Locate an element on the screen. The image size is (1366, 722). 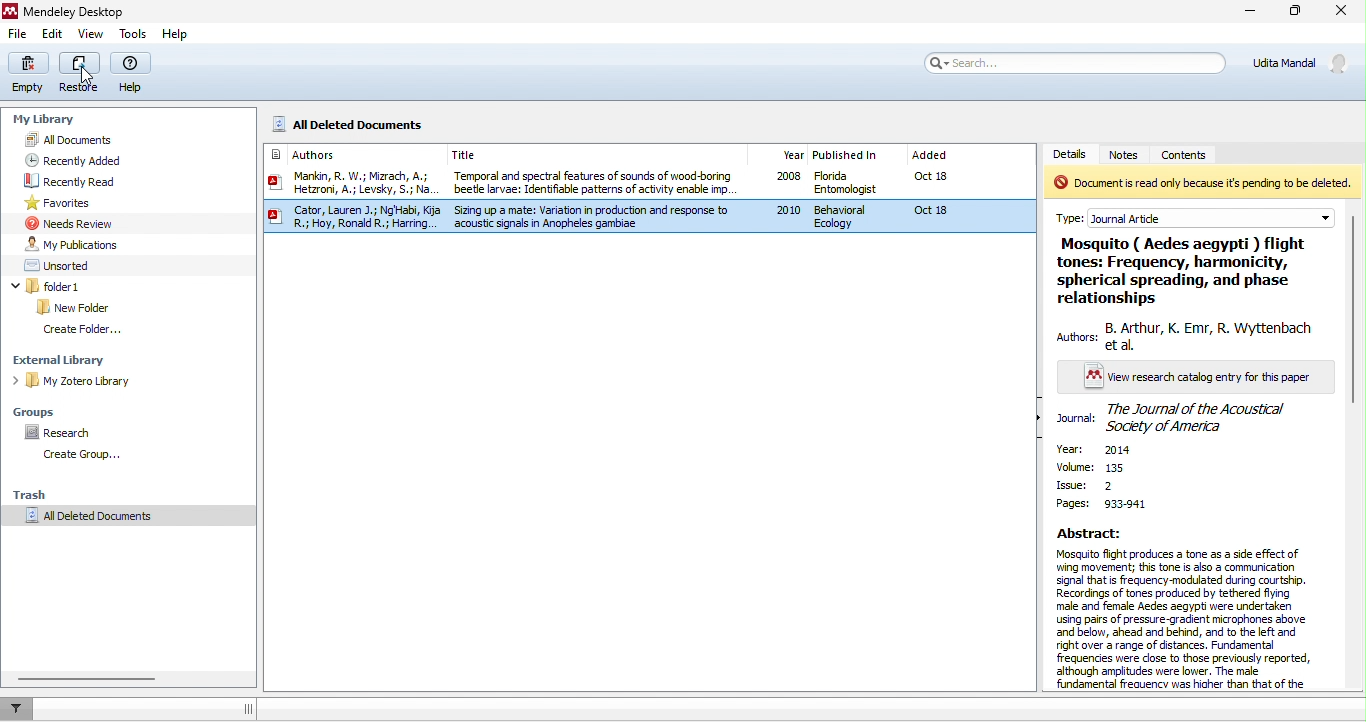
unsorted is located at coordinates (59, 264).